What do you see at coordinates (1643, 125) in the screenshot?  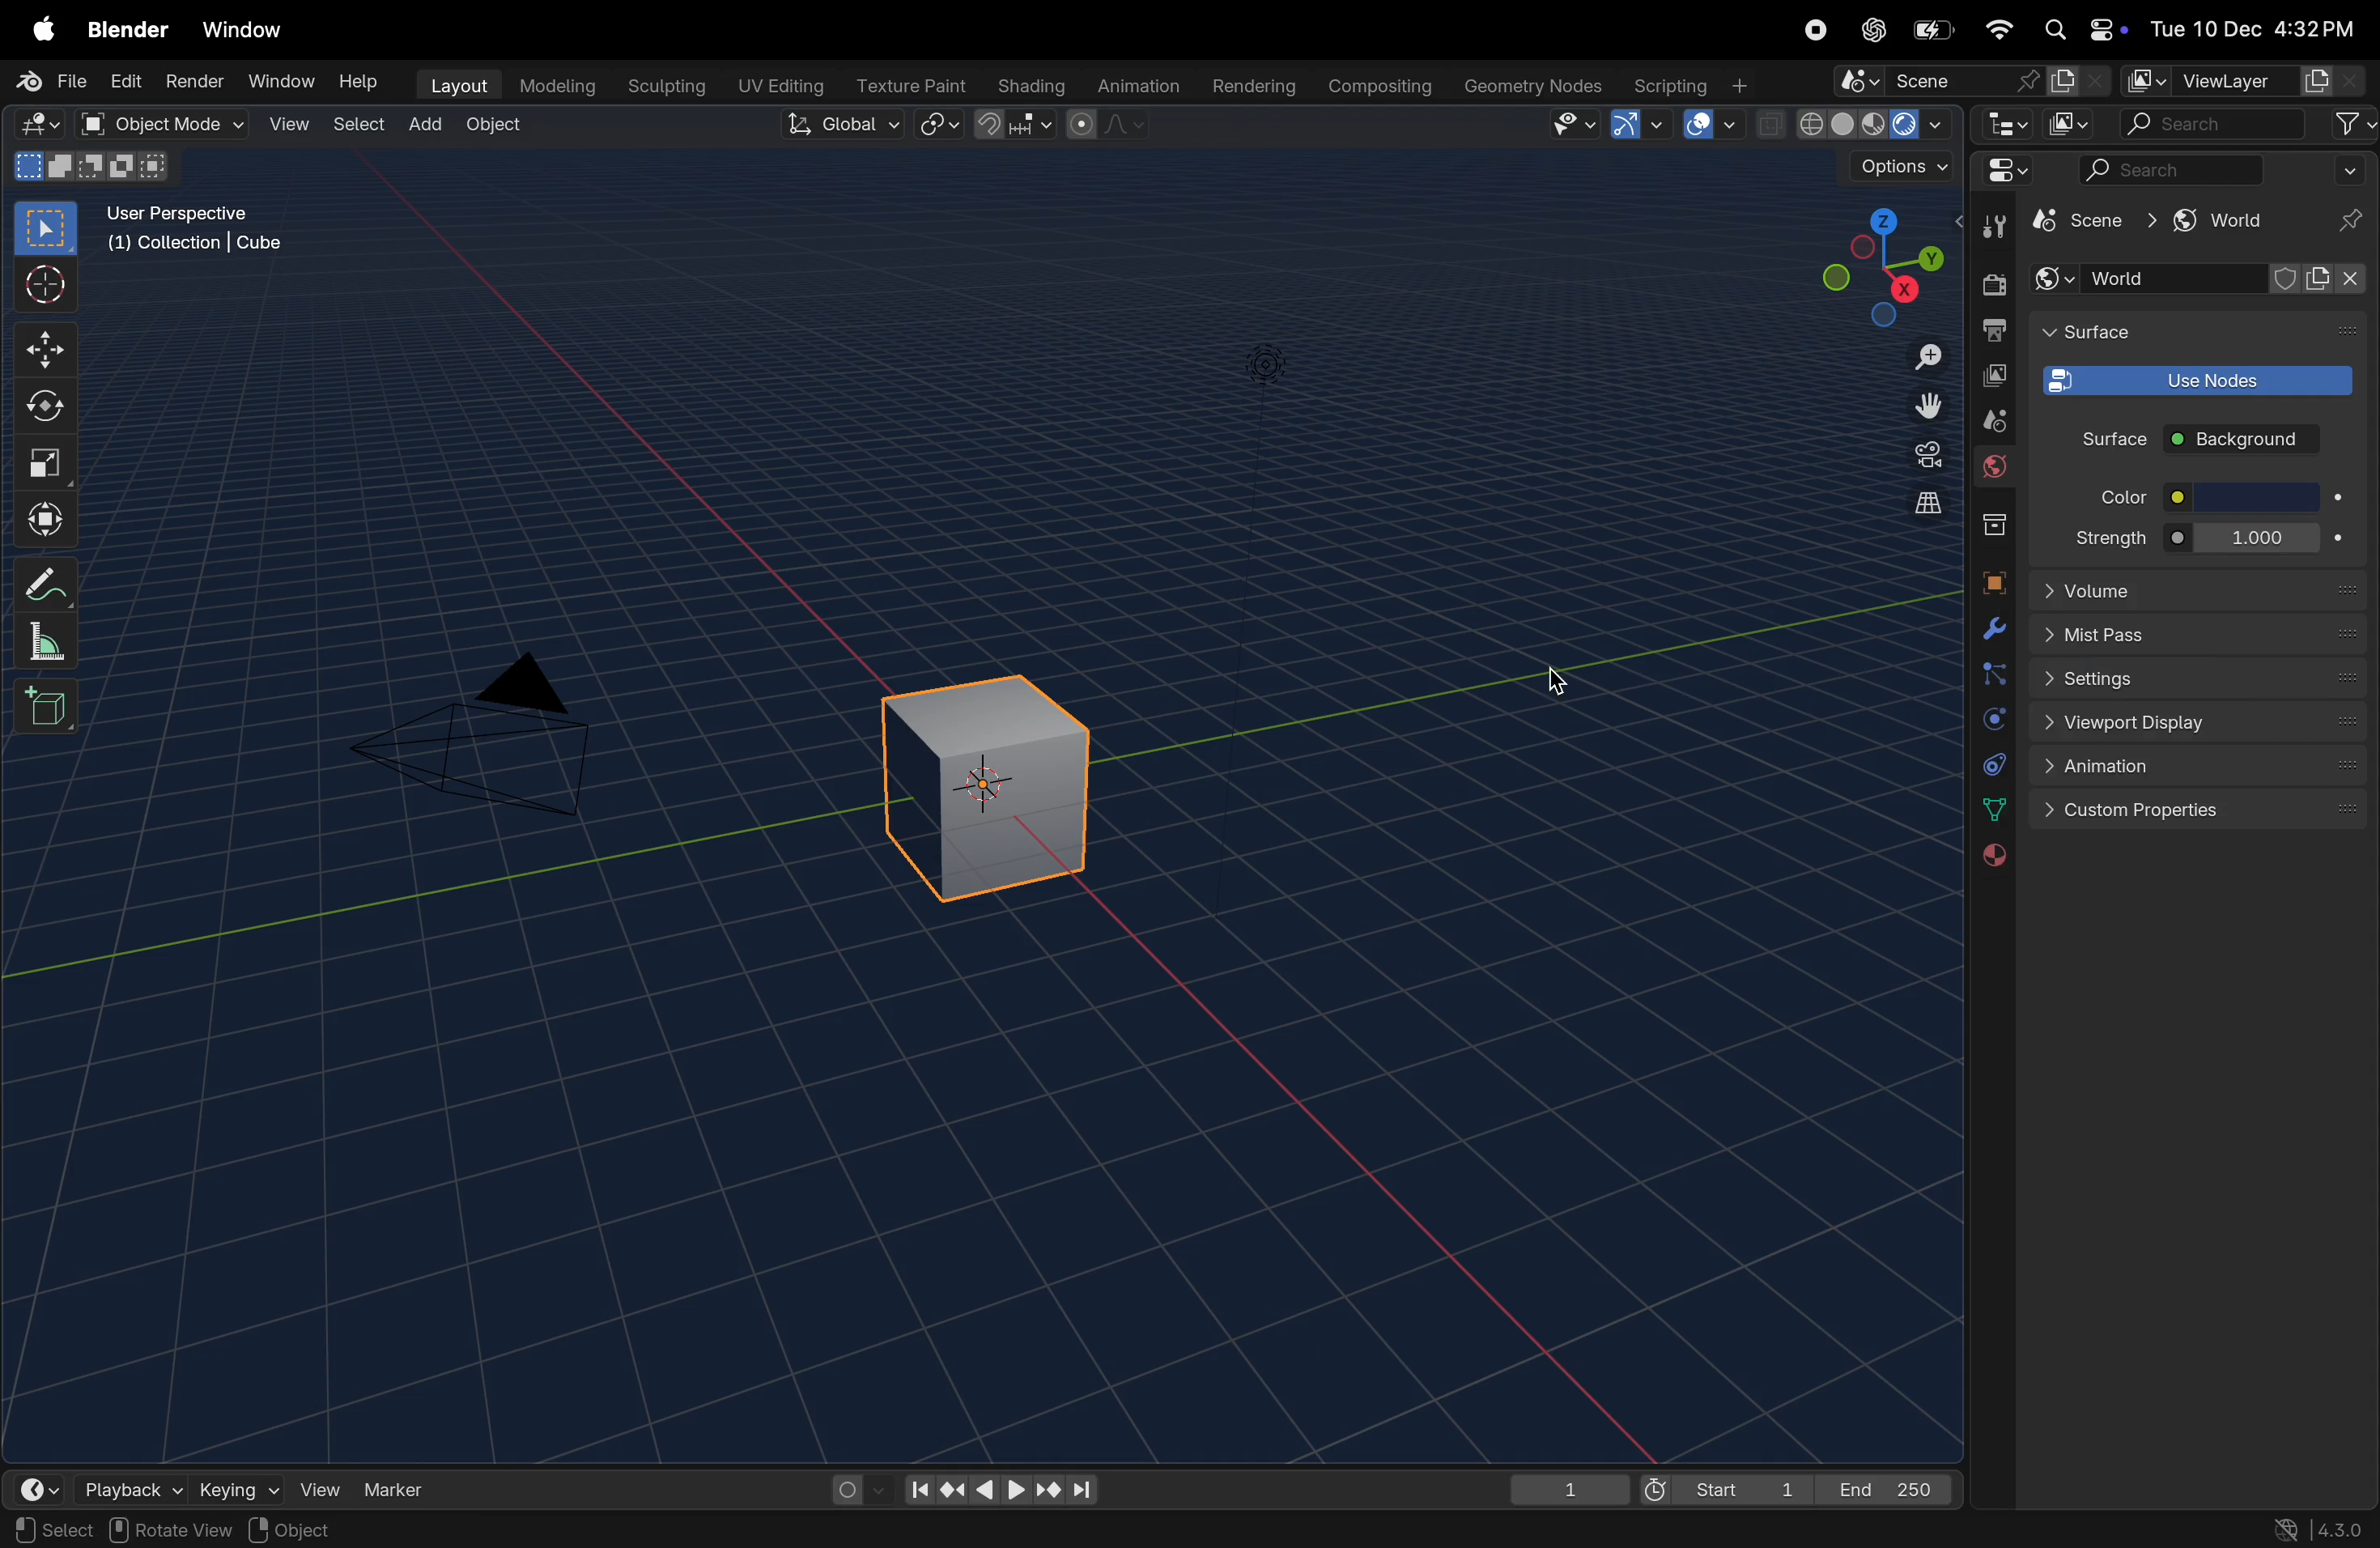 I see `show gimzo` at bounding box center [1643, 125].